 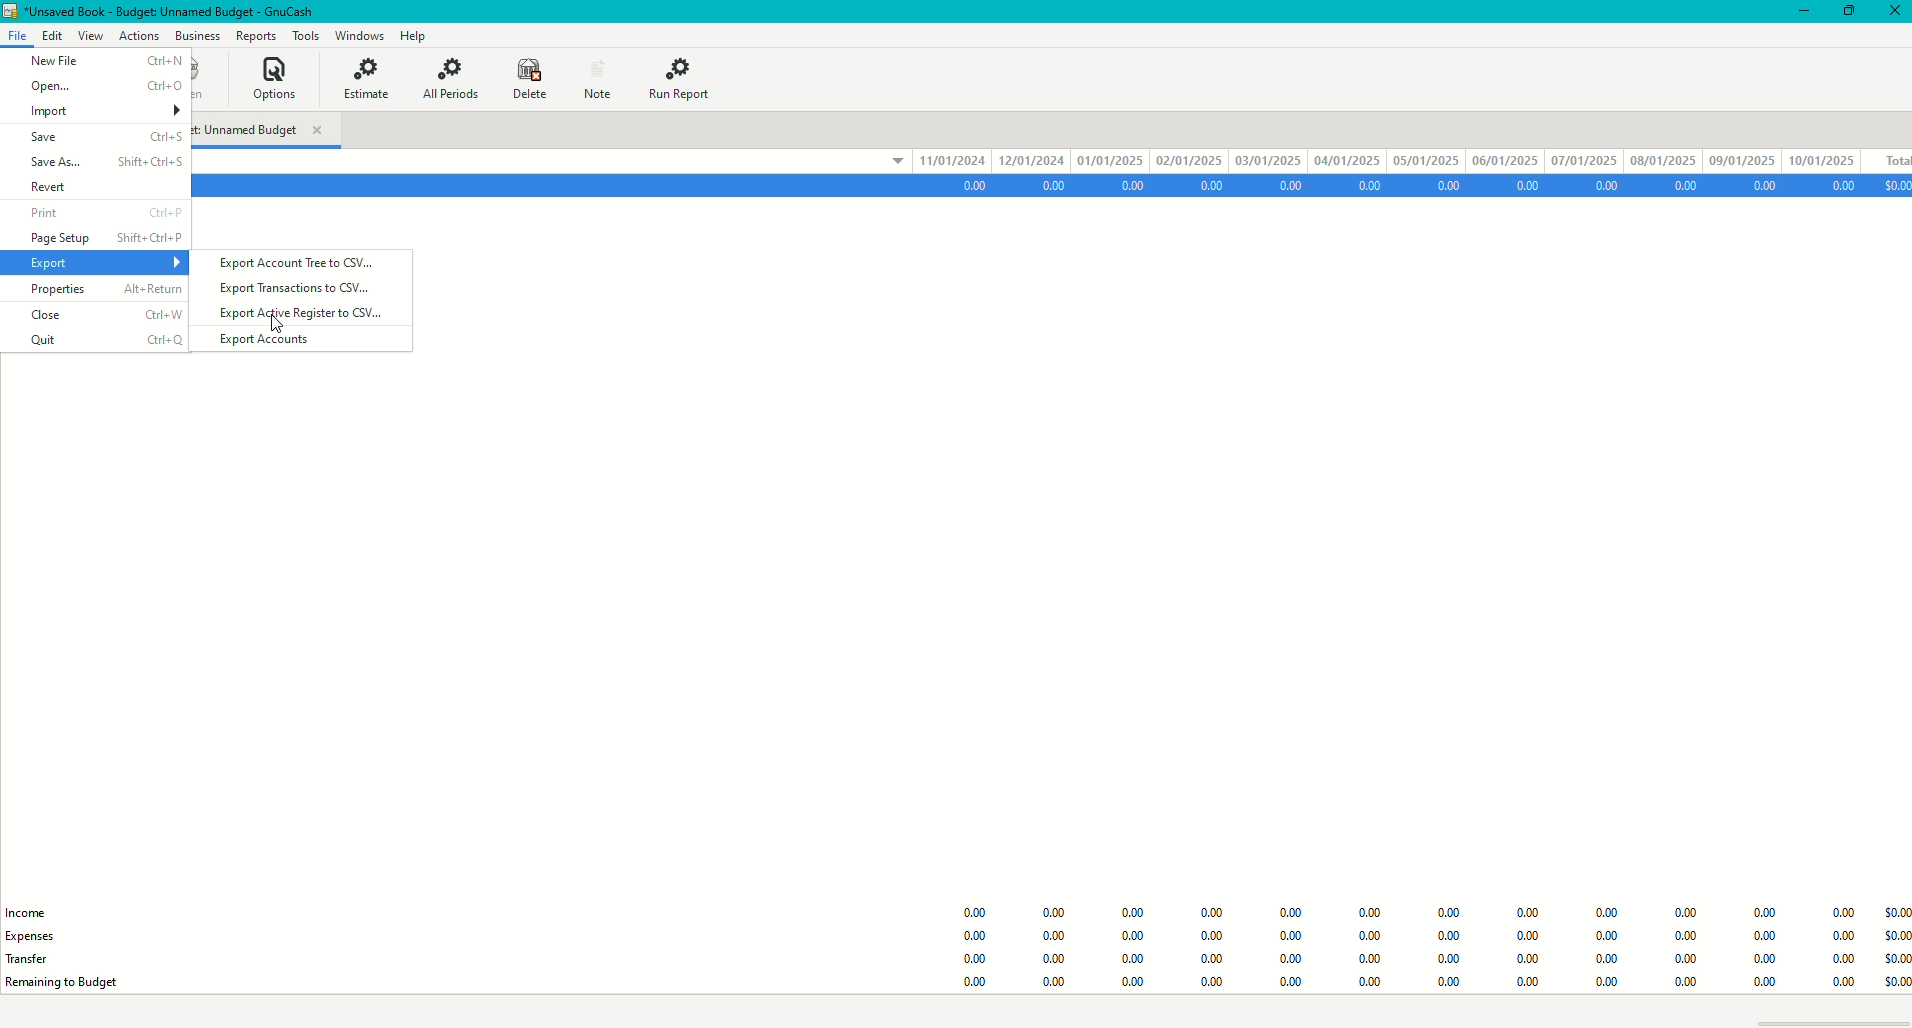 I want to click on Note, so click(x=599, y=76).